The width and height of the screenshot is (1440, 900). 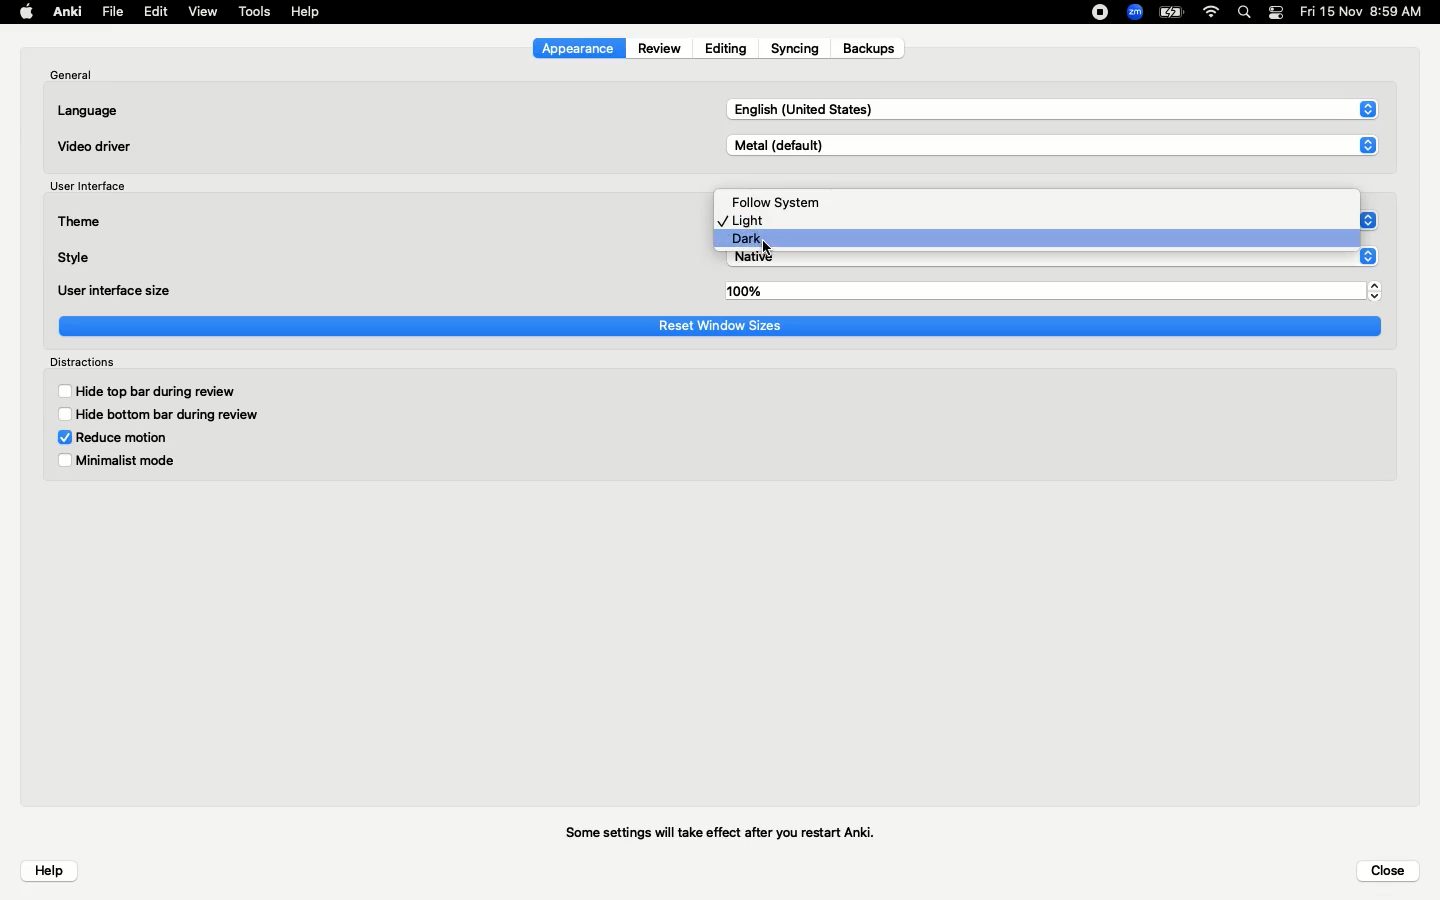 What do you see at coordinates (116, 291) in the screenshot?
I see `User interface size` at bounding box center [116, 291].